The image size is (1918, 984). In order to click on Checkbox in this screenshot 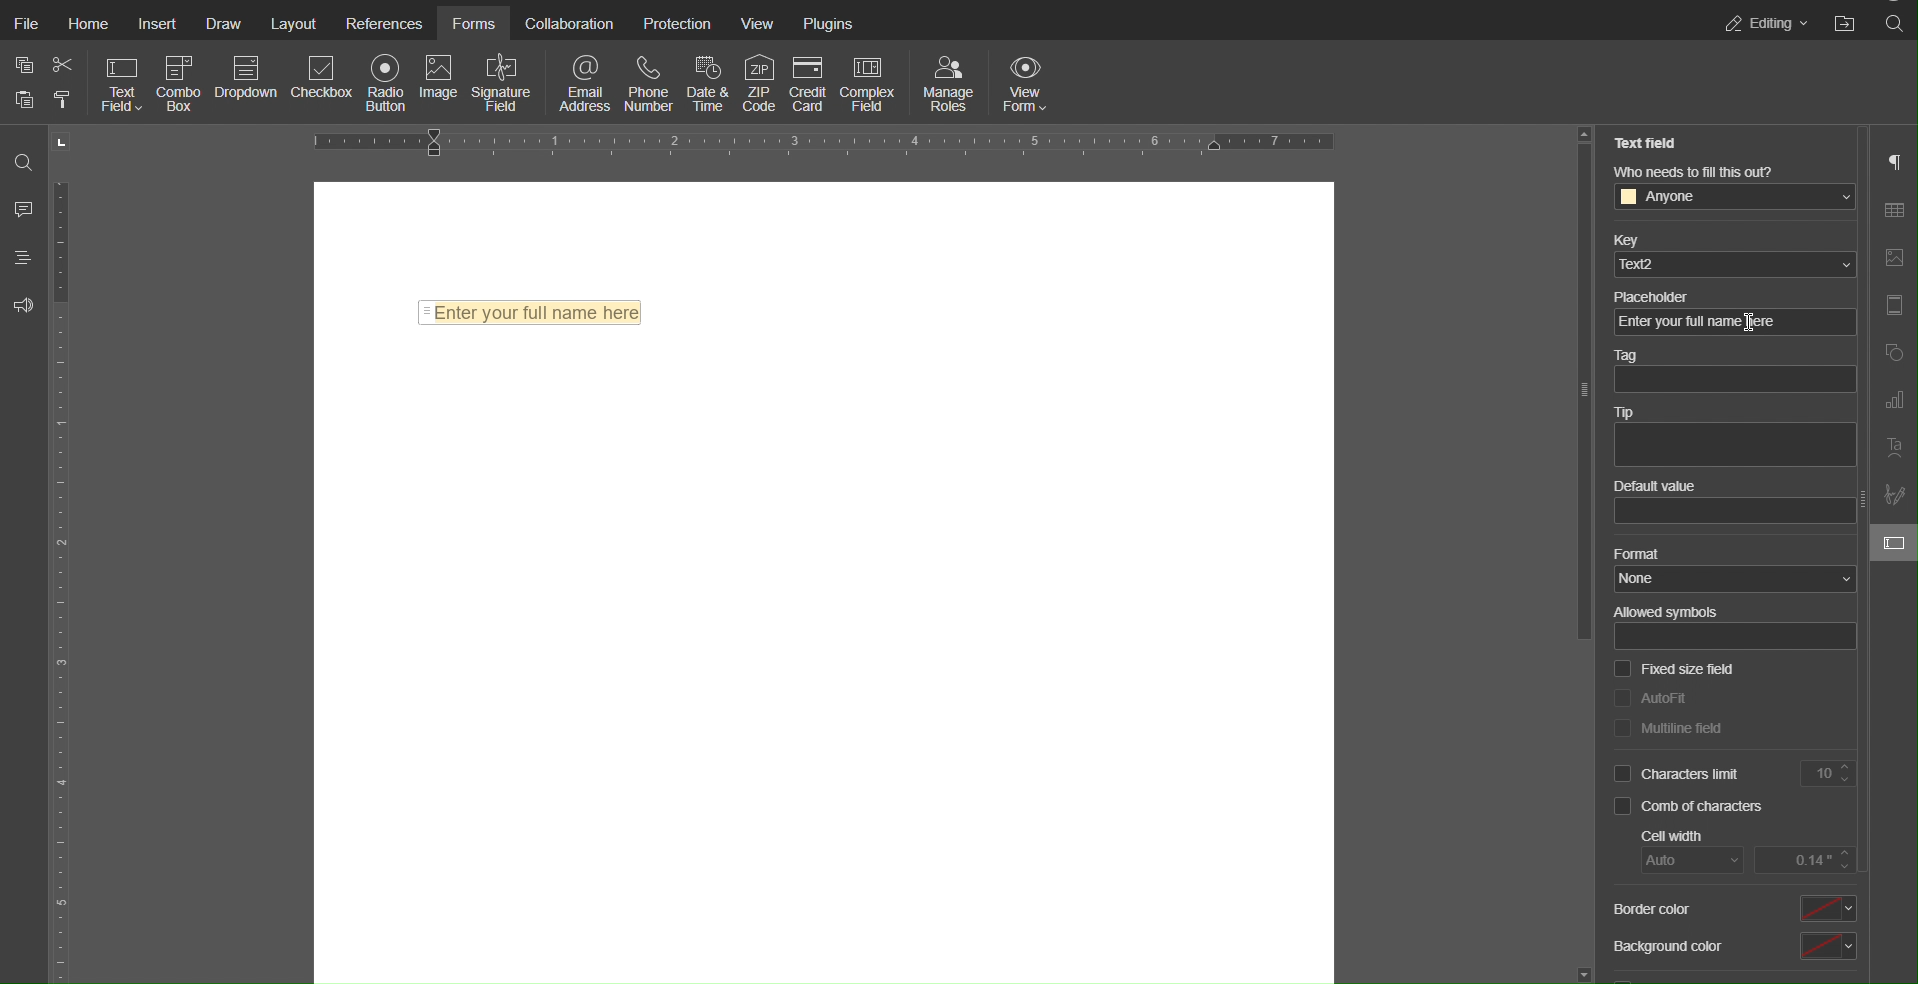, I will do `click(323, 85)`.